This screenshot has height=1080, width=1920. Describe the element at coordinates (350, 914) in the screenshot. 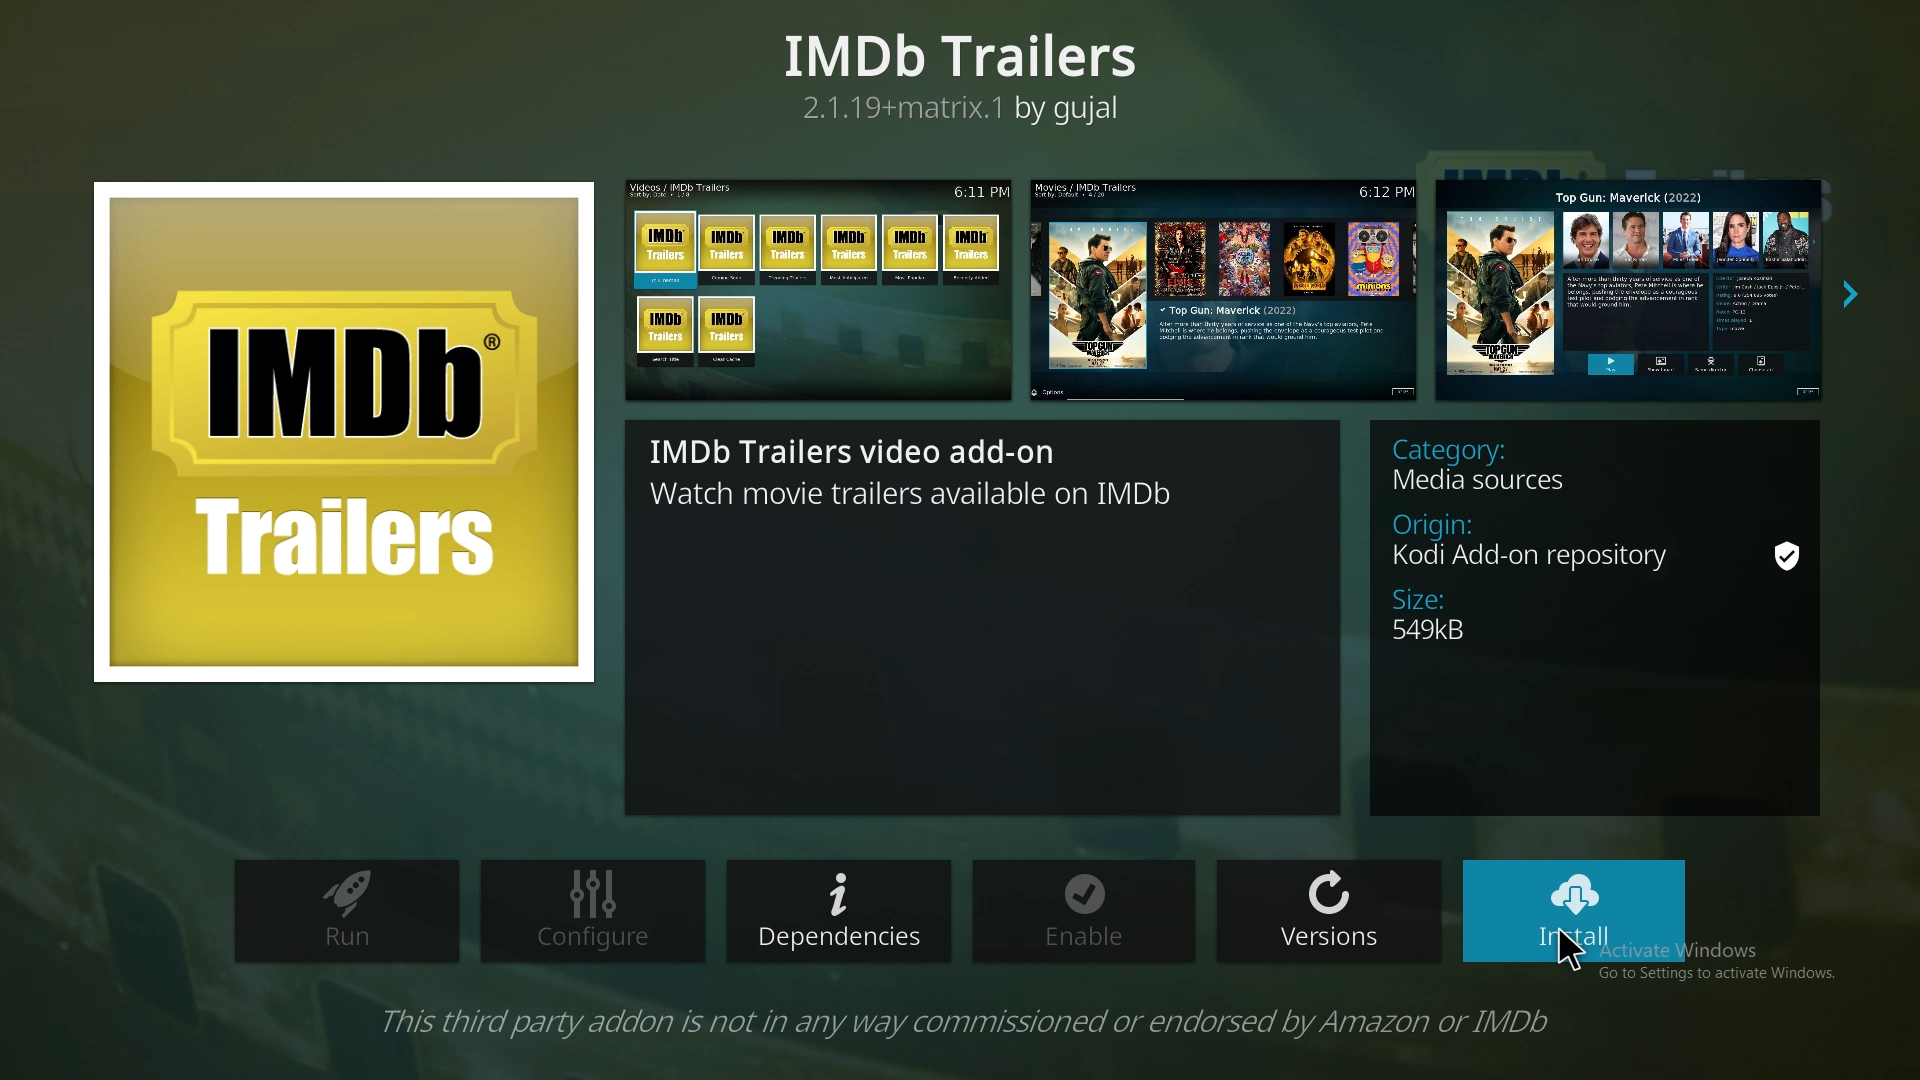

I see `run` at that location.